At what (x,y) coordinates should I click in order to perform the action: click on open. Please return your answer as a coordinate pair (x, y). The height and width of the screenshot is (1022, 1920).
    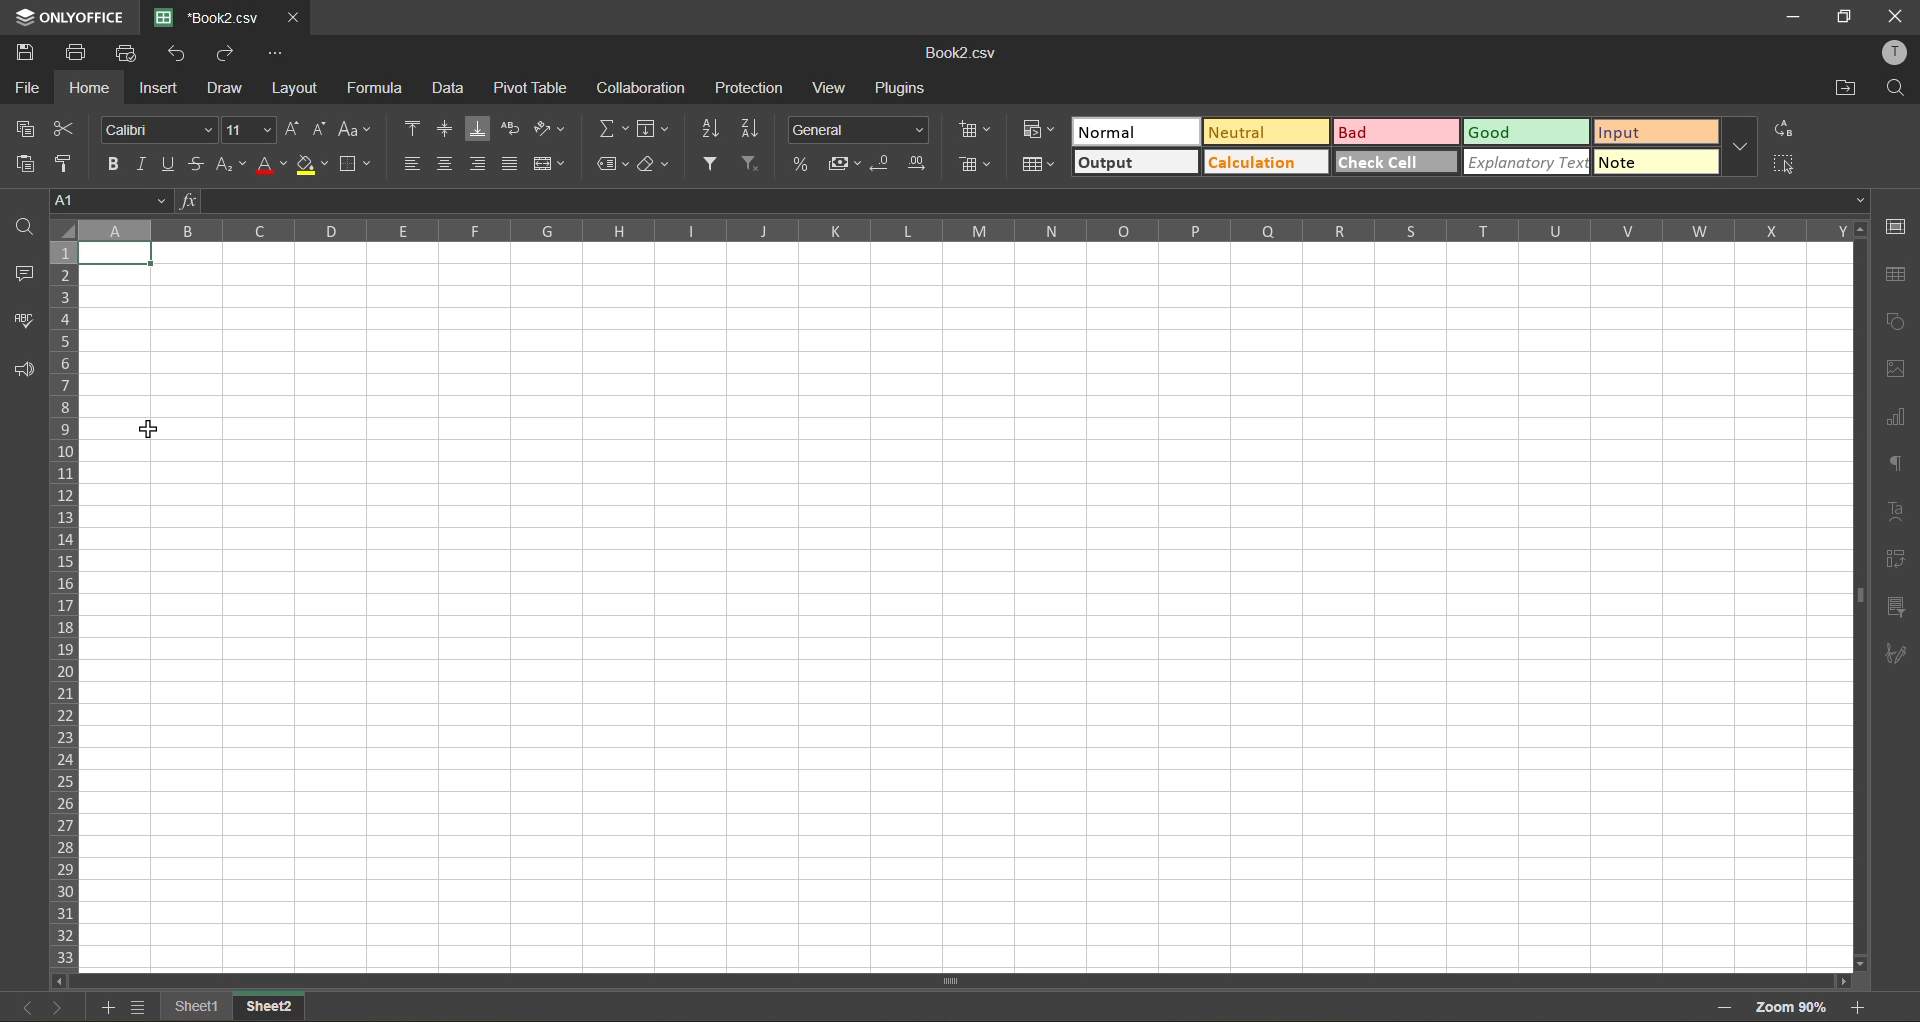
    Looking at the image, I should click on (17, 223).